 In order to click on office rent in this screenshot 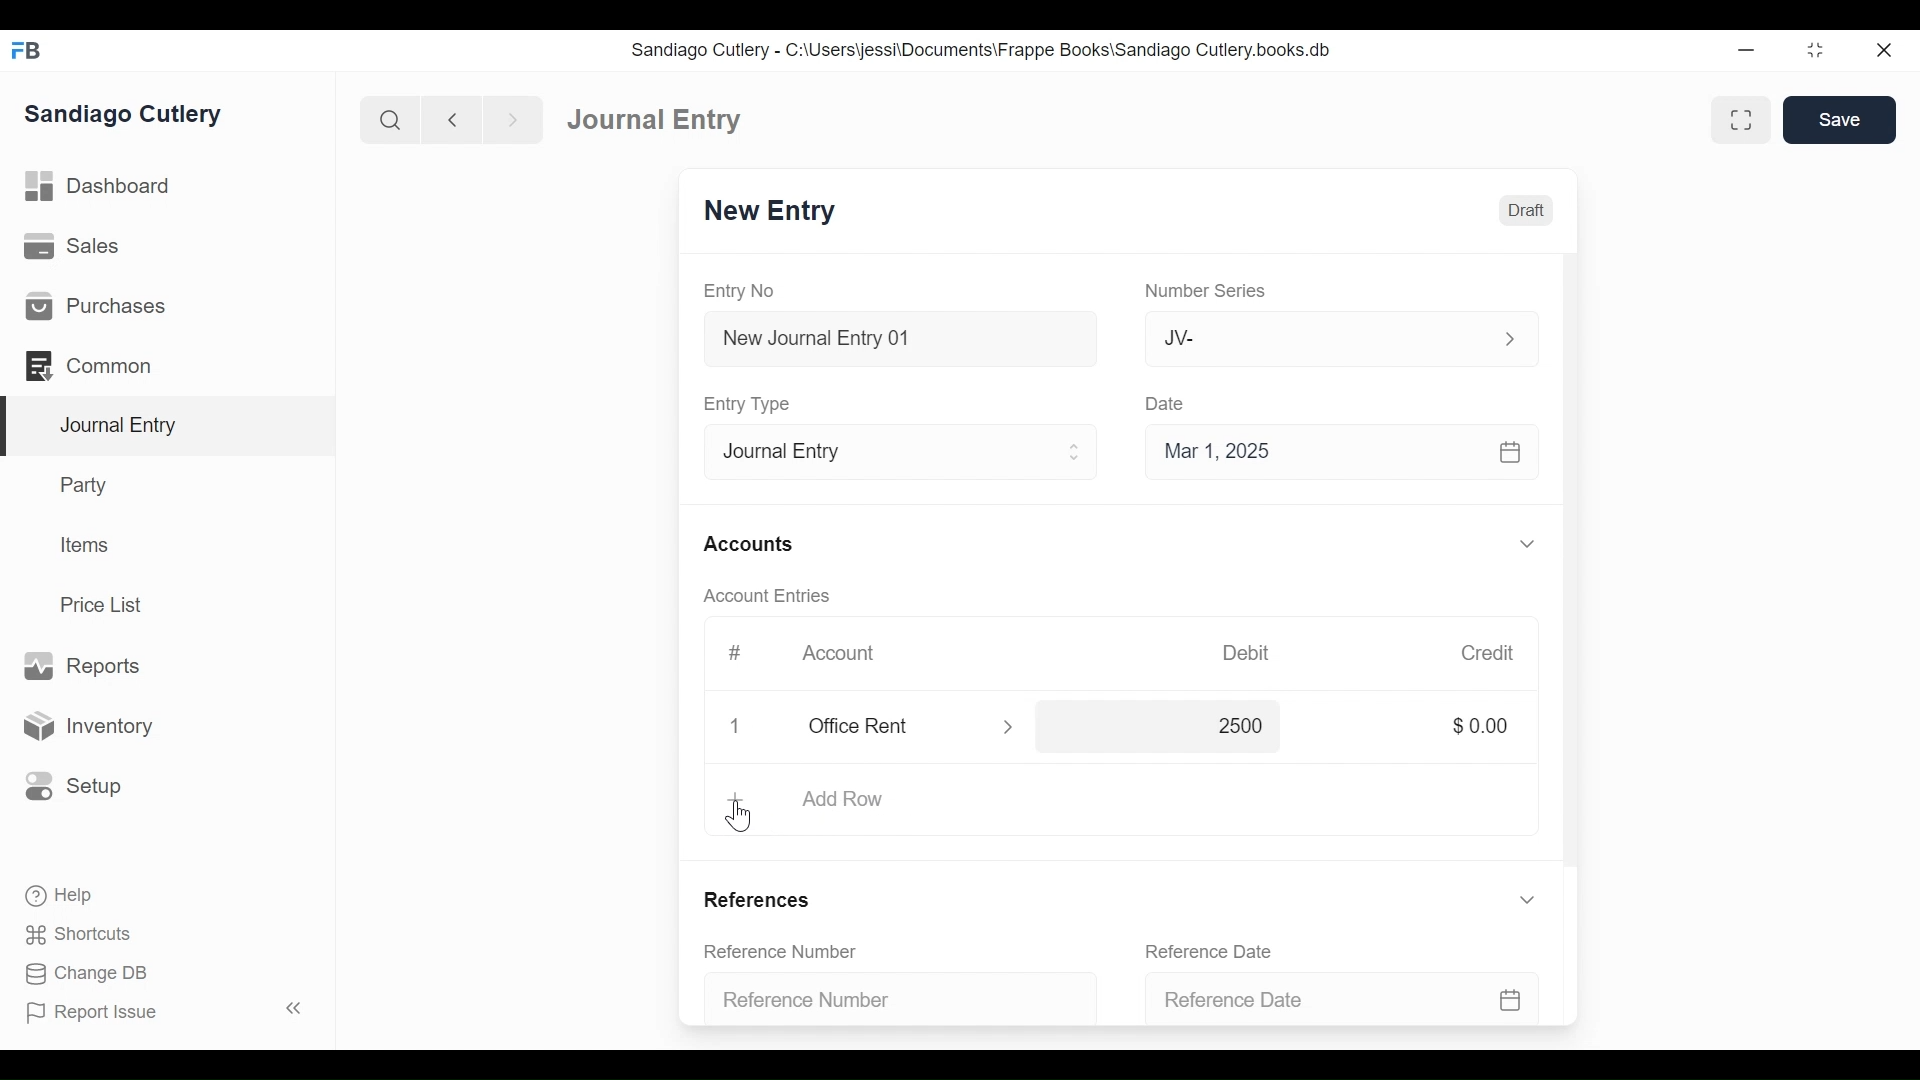, I will do `click(909, 726)`.